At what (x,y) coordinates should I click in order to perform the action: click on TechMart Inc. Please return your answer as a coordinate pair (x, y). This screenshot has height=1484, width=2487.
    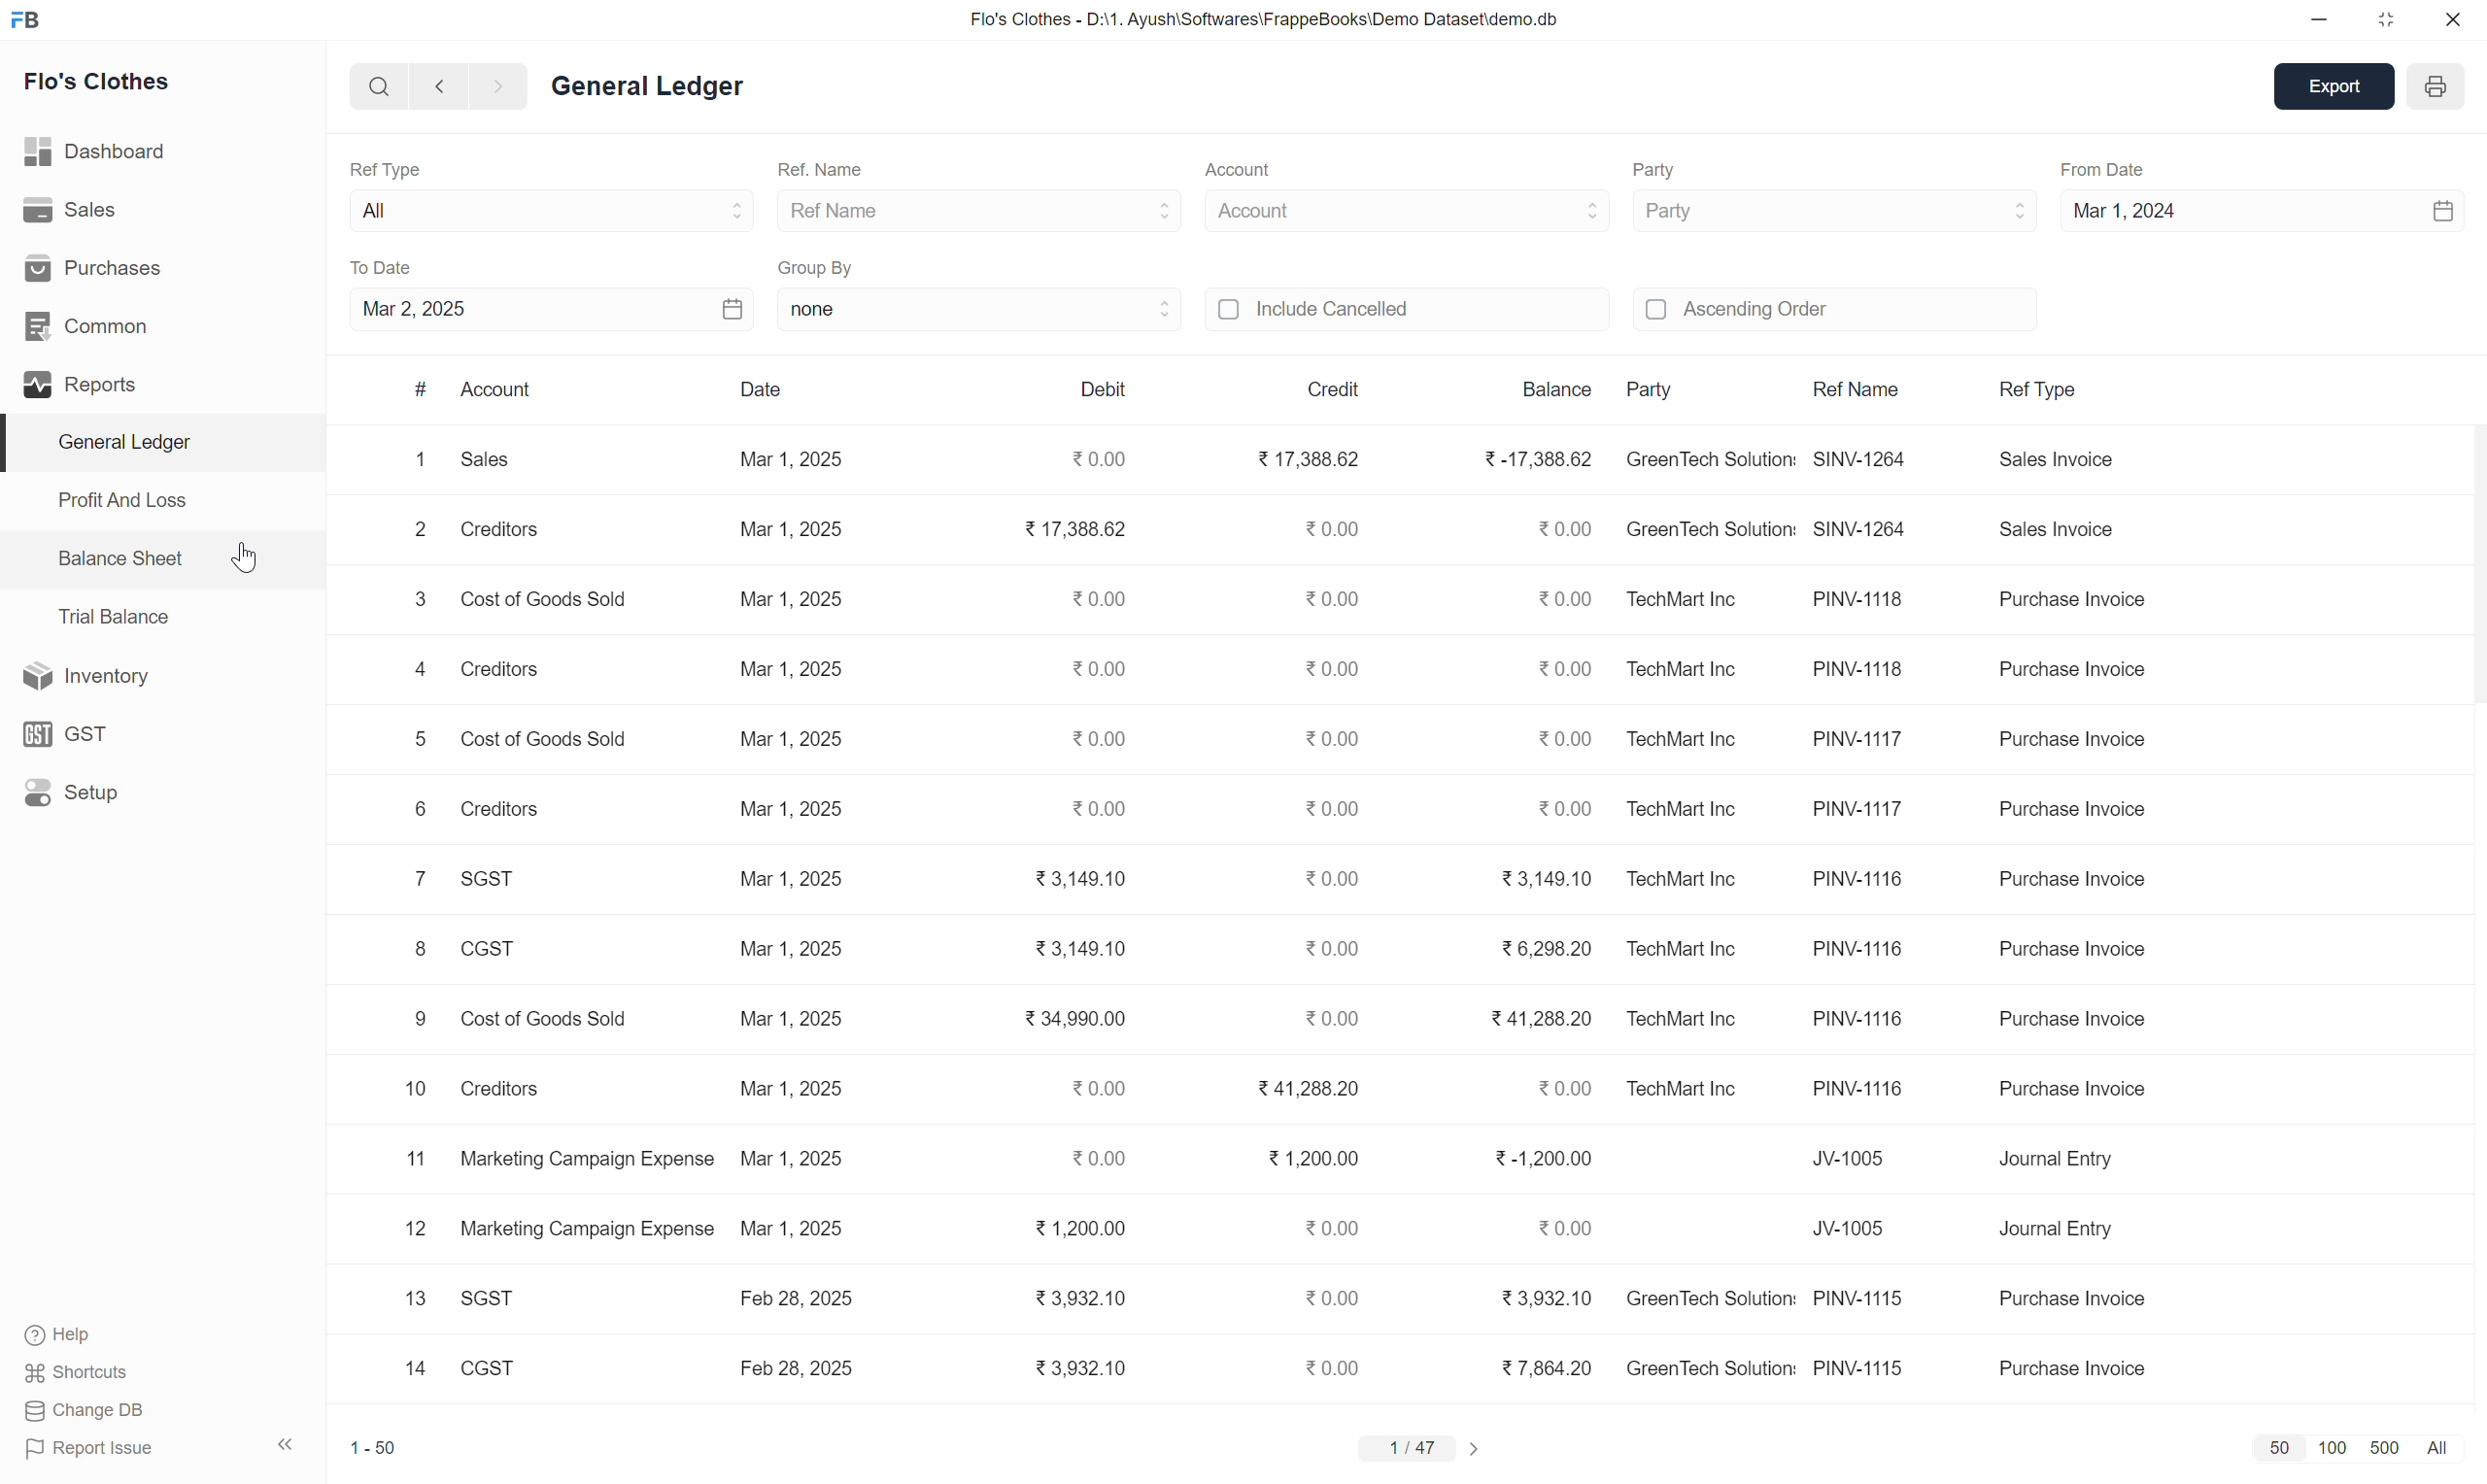
    Looking at the image, I should click on (1684, 881).